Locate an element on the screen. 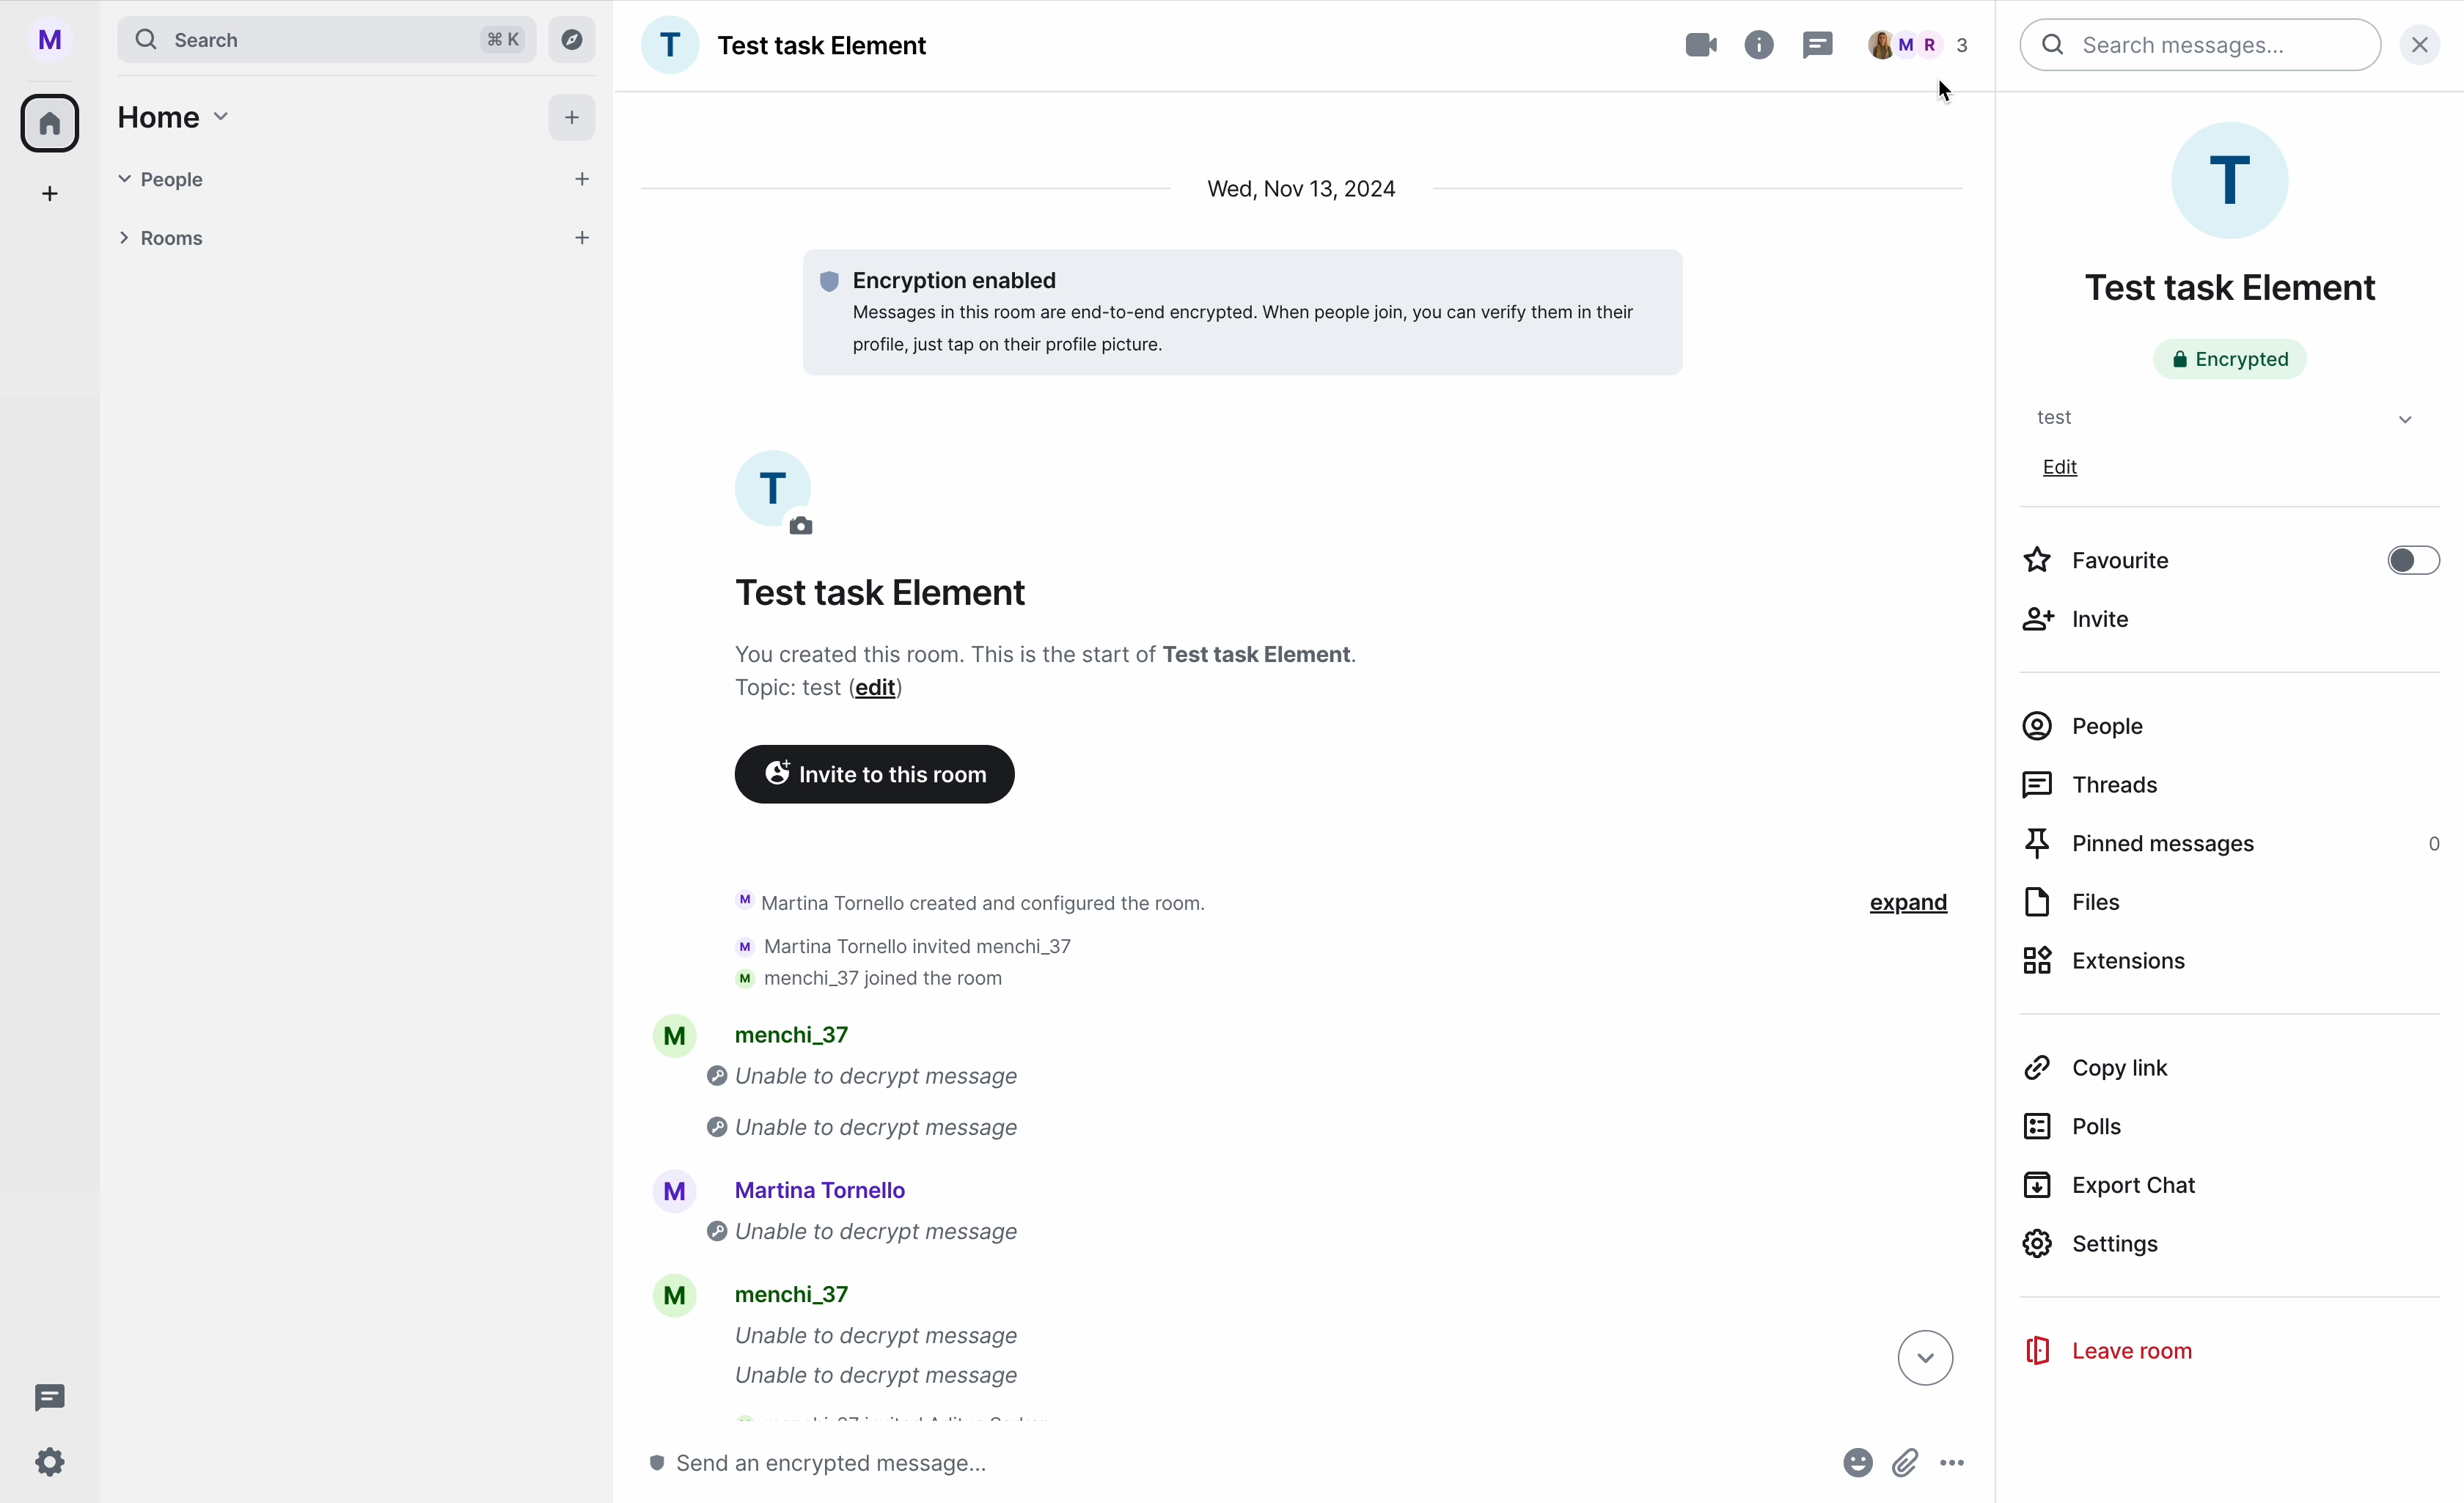 This screenshot has height=1503, width=2464. invite to this room button is located at coordinates (876, 772).